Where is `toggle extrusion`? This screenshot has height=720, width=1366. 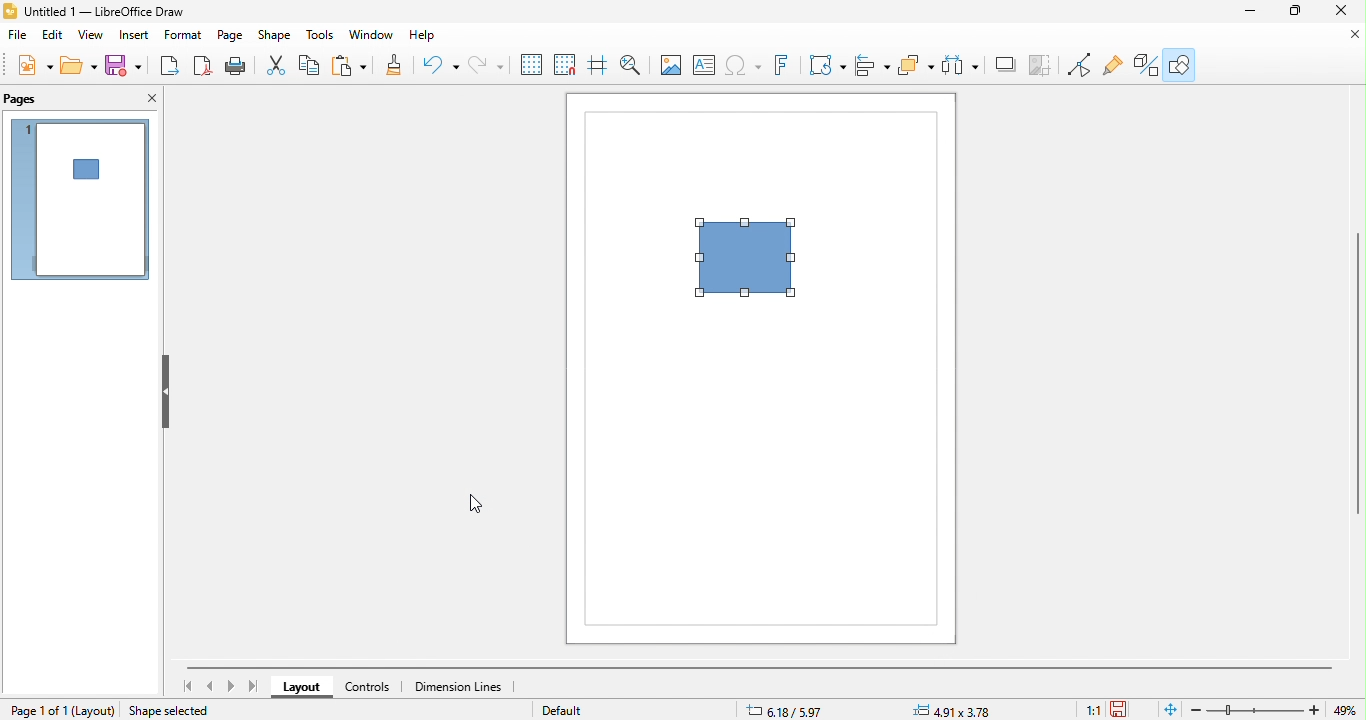
toggle extrusion is located at coordinates (1142, 65).